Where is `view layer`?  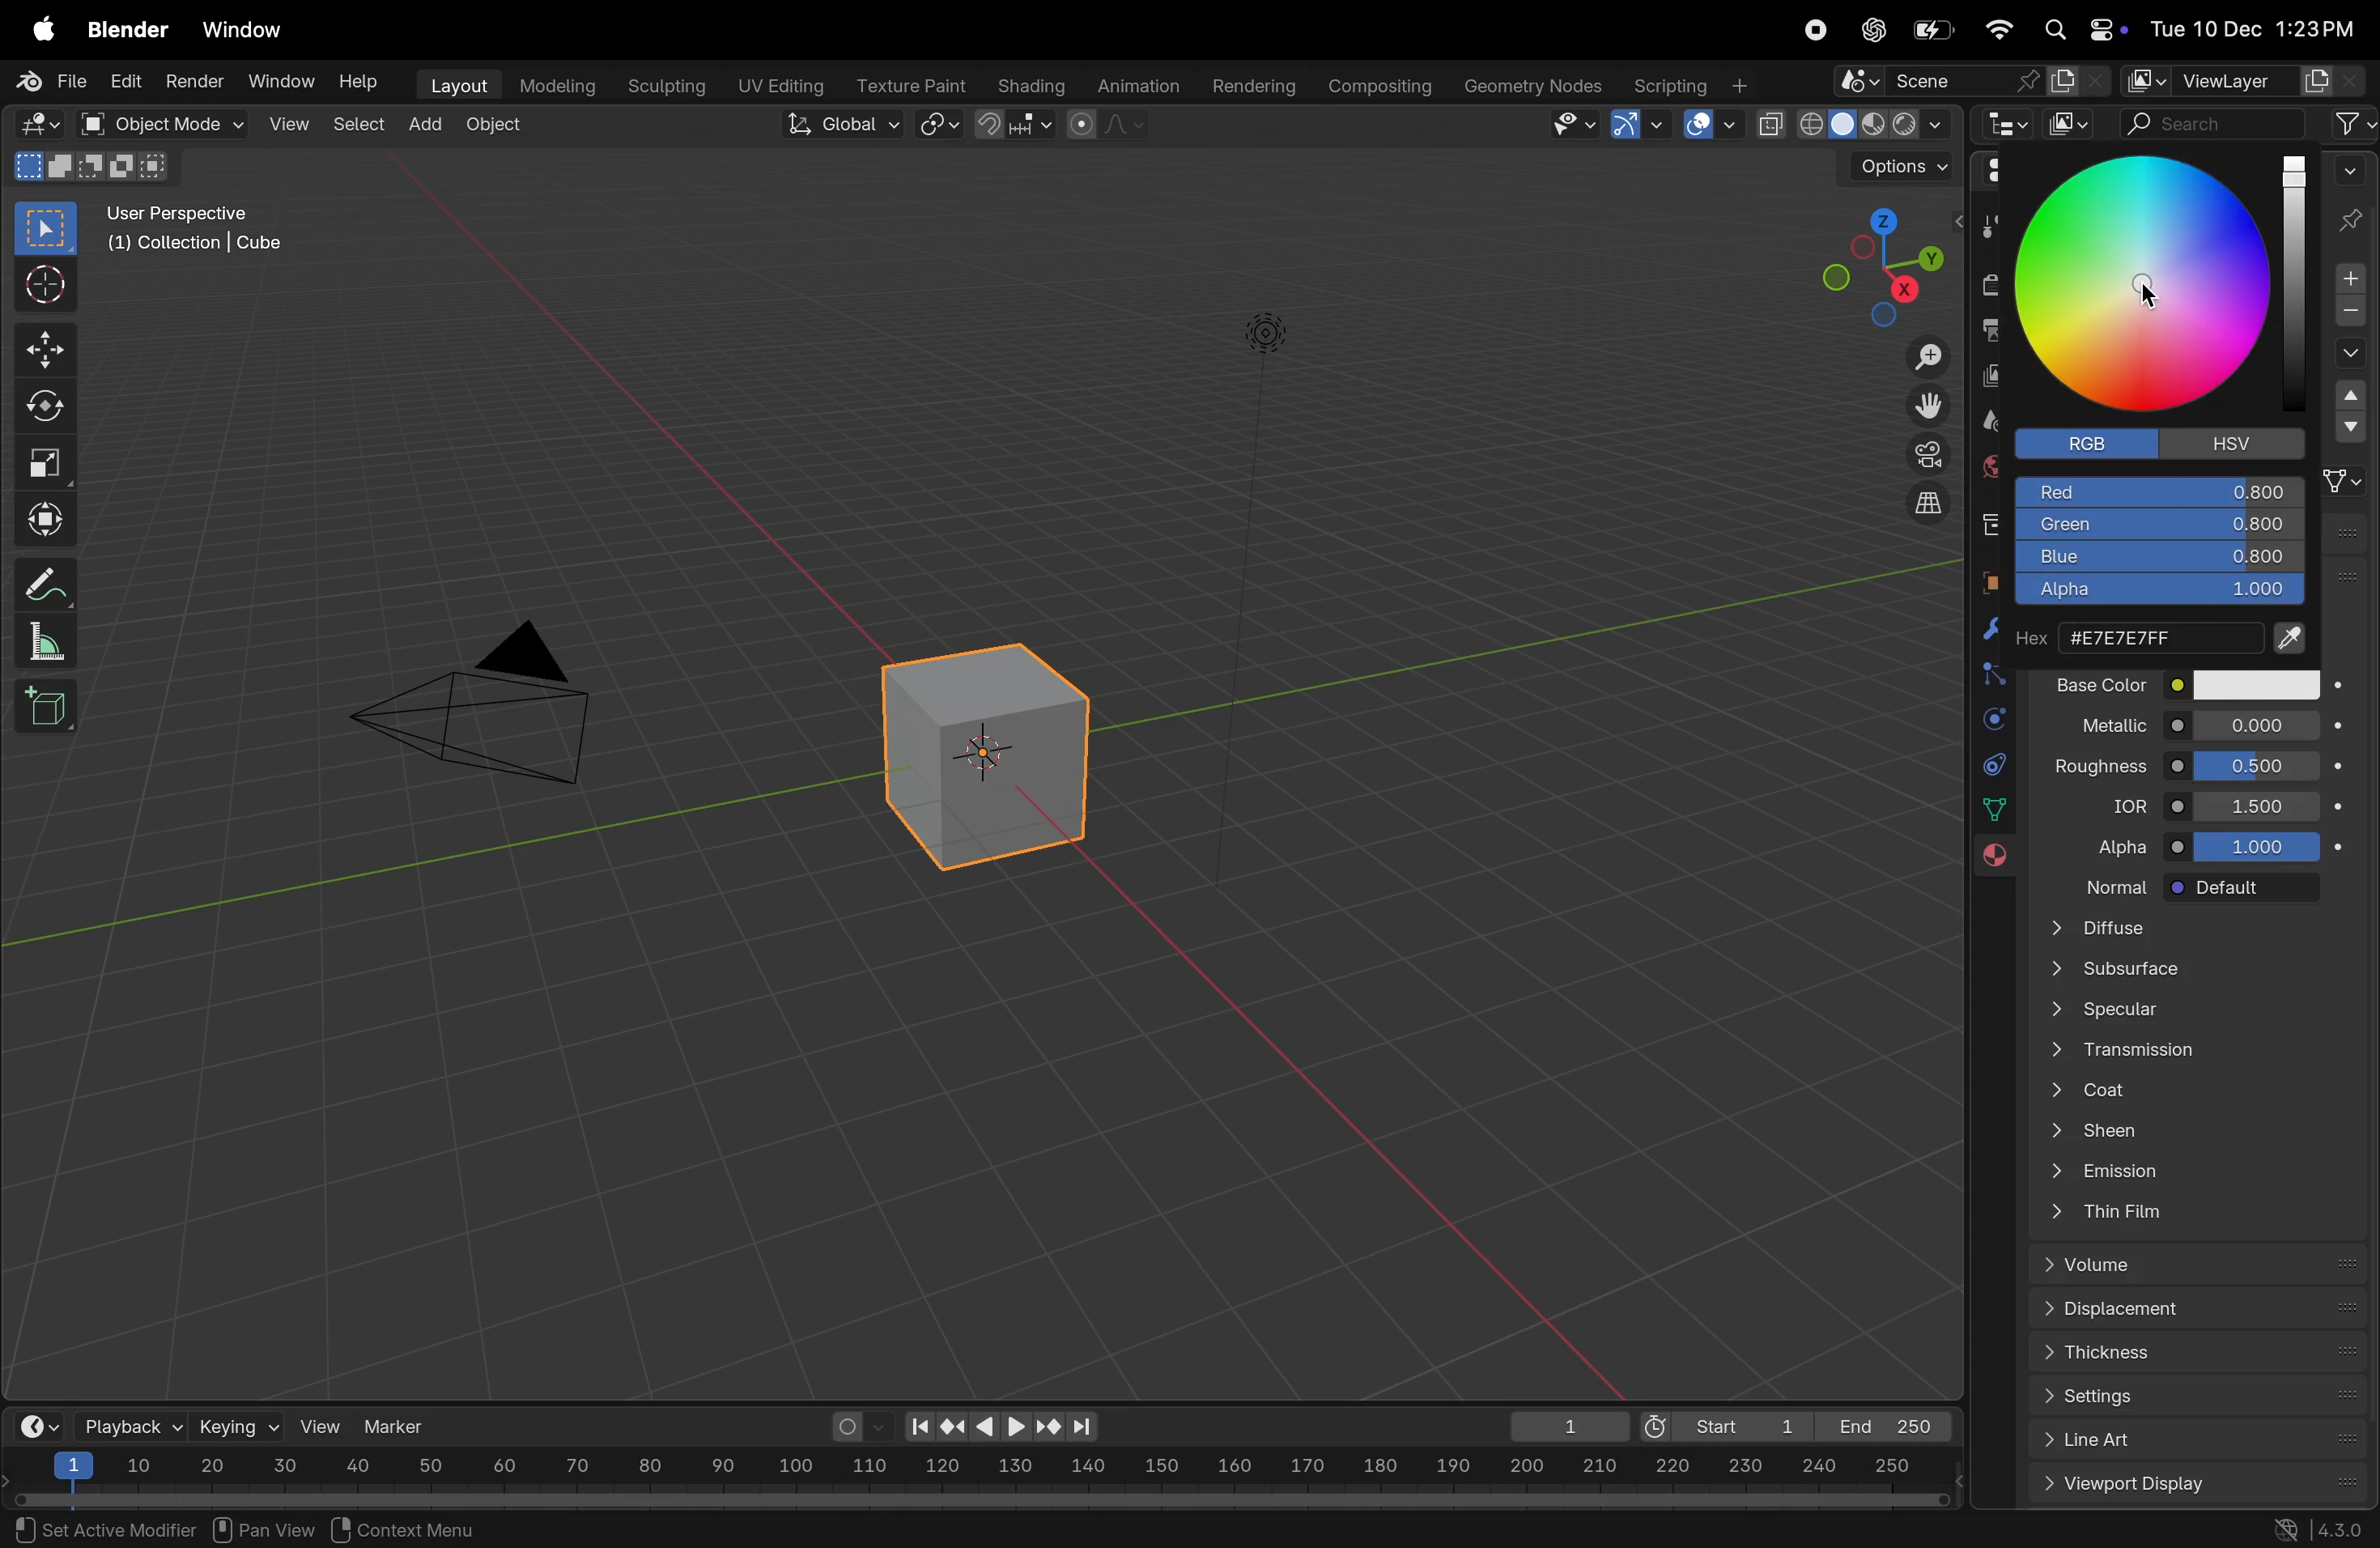 view layer is located at coordinates (2227, 76).